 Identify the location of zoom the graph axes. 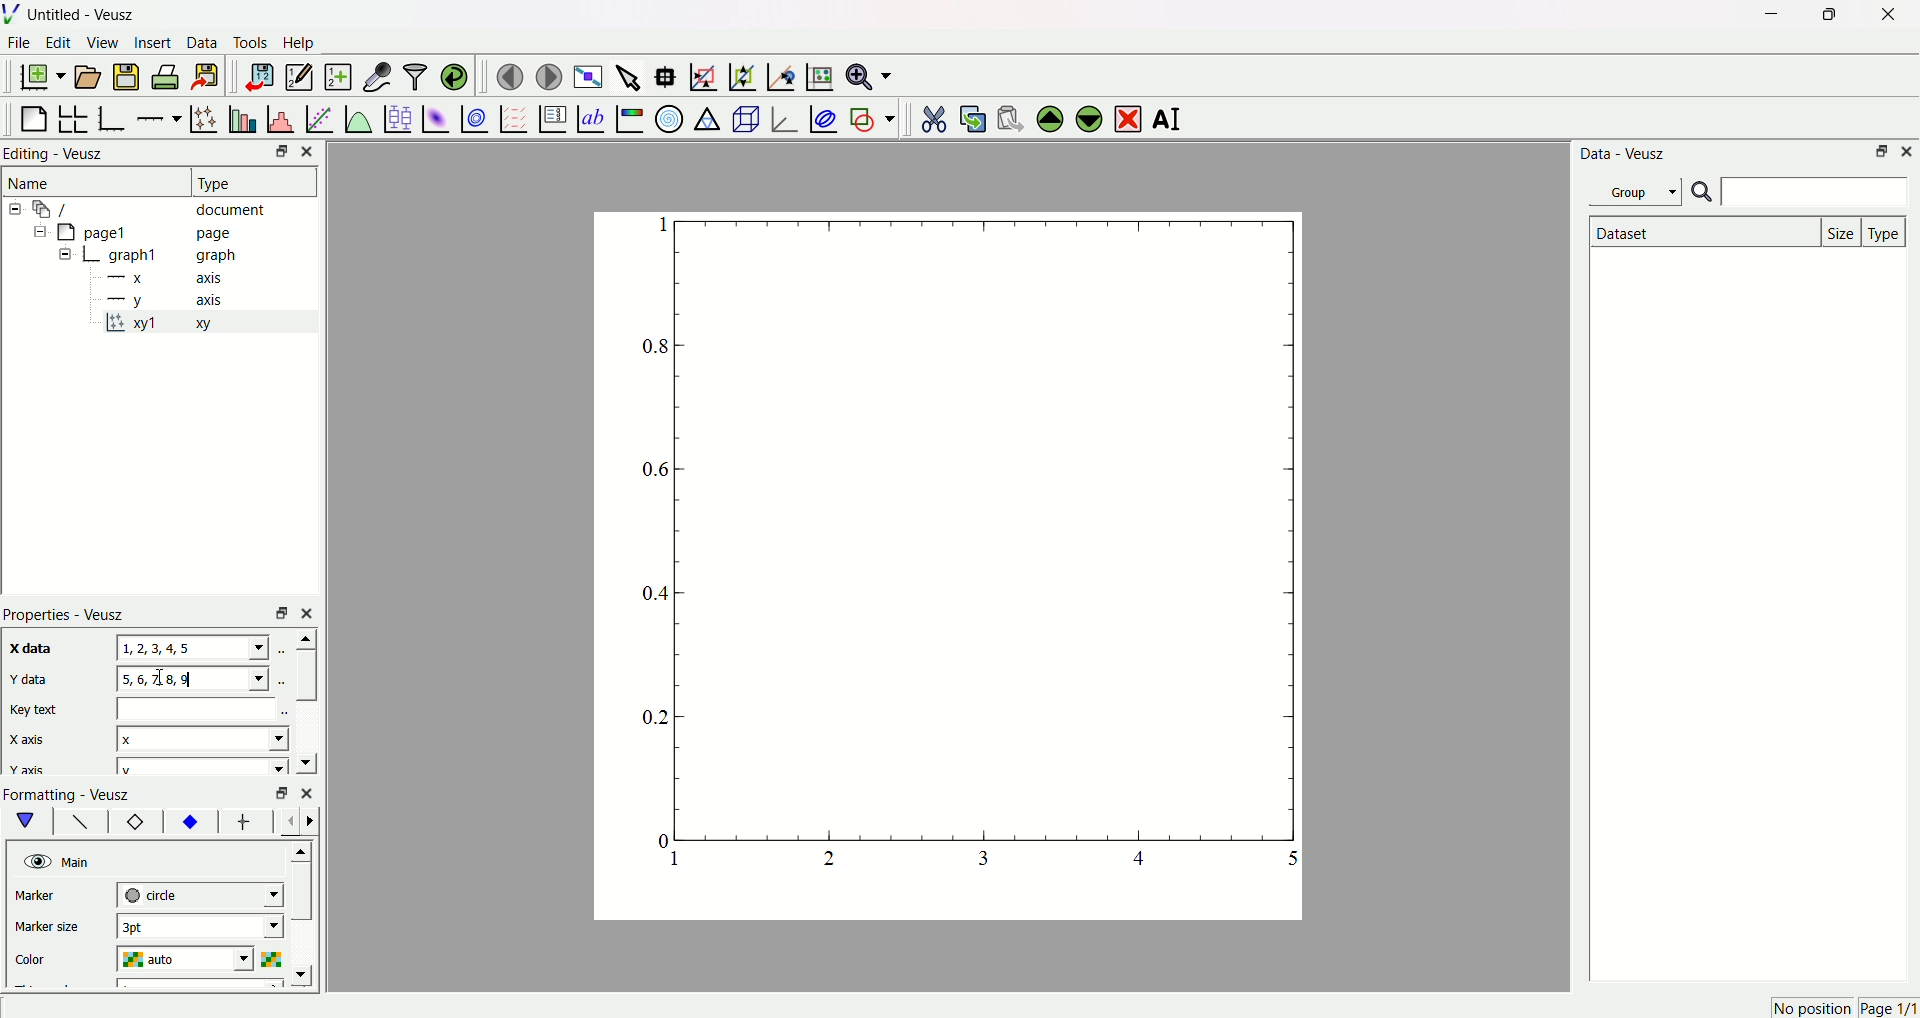
(739, 74).